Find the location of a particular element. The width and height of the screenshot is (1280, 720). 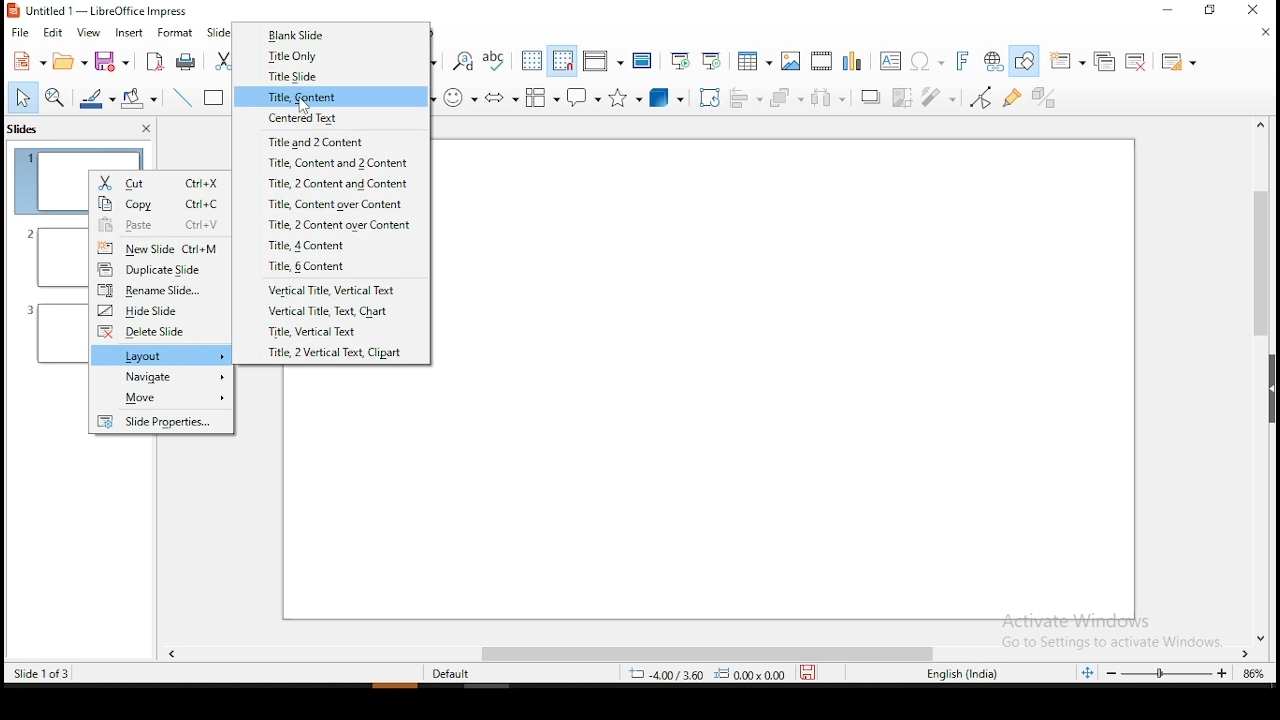

 is located at coordinates (501, 99).